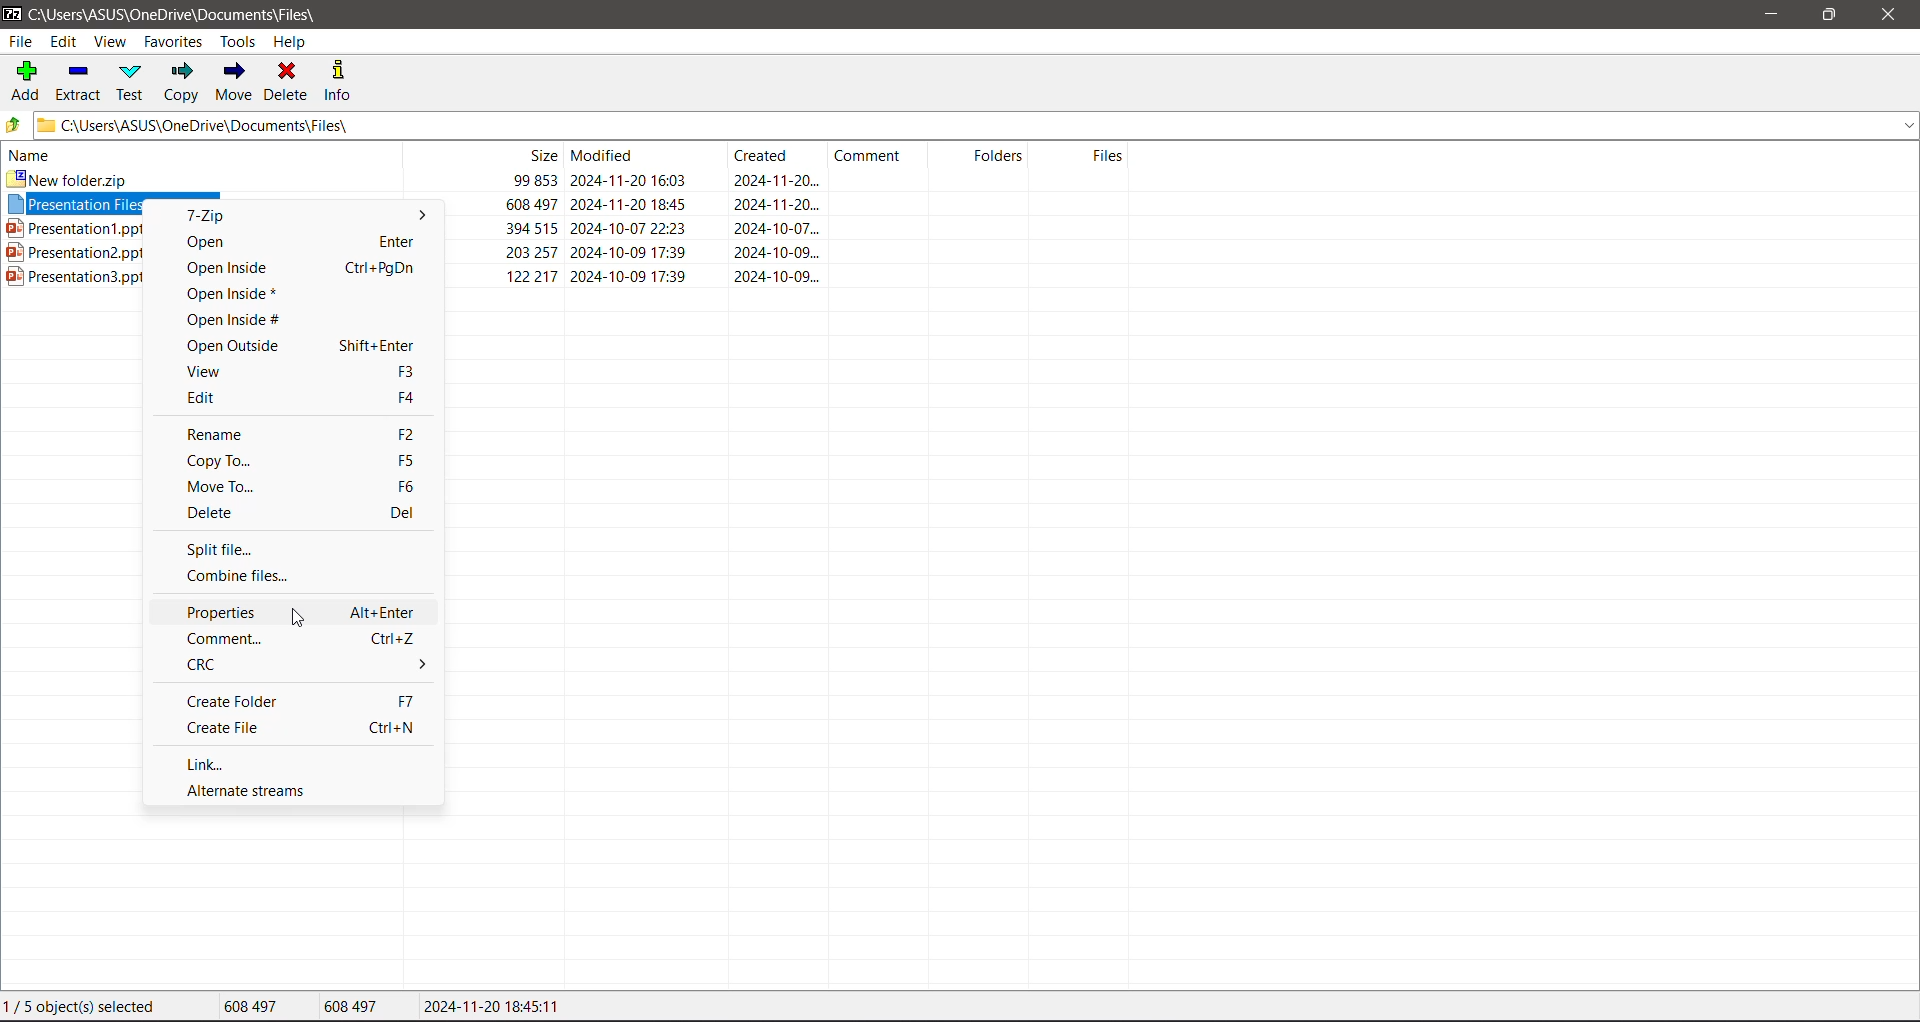 This screenshot has height=1022, width=1920. Describe the element at coordinates (640, 156) in the screenshot. I see `Modified` at that location.